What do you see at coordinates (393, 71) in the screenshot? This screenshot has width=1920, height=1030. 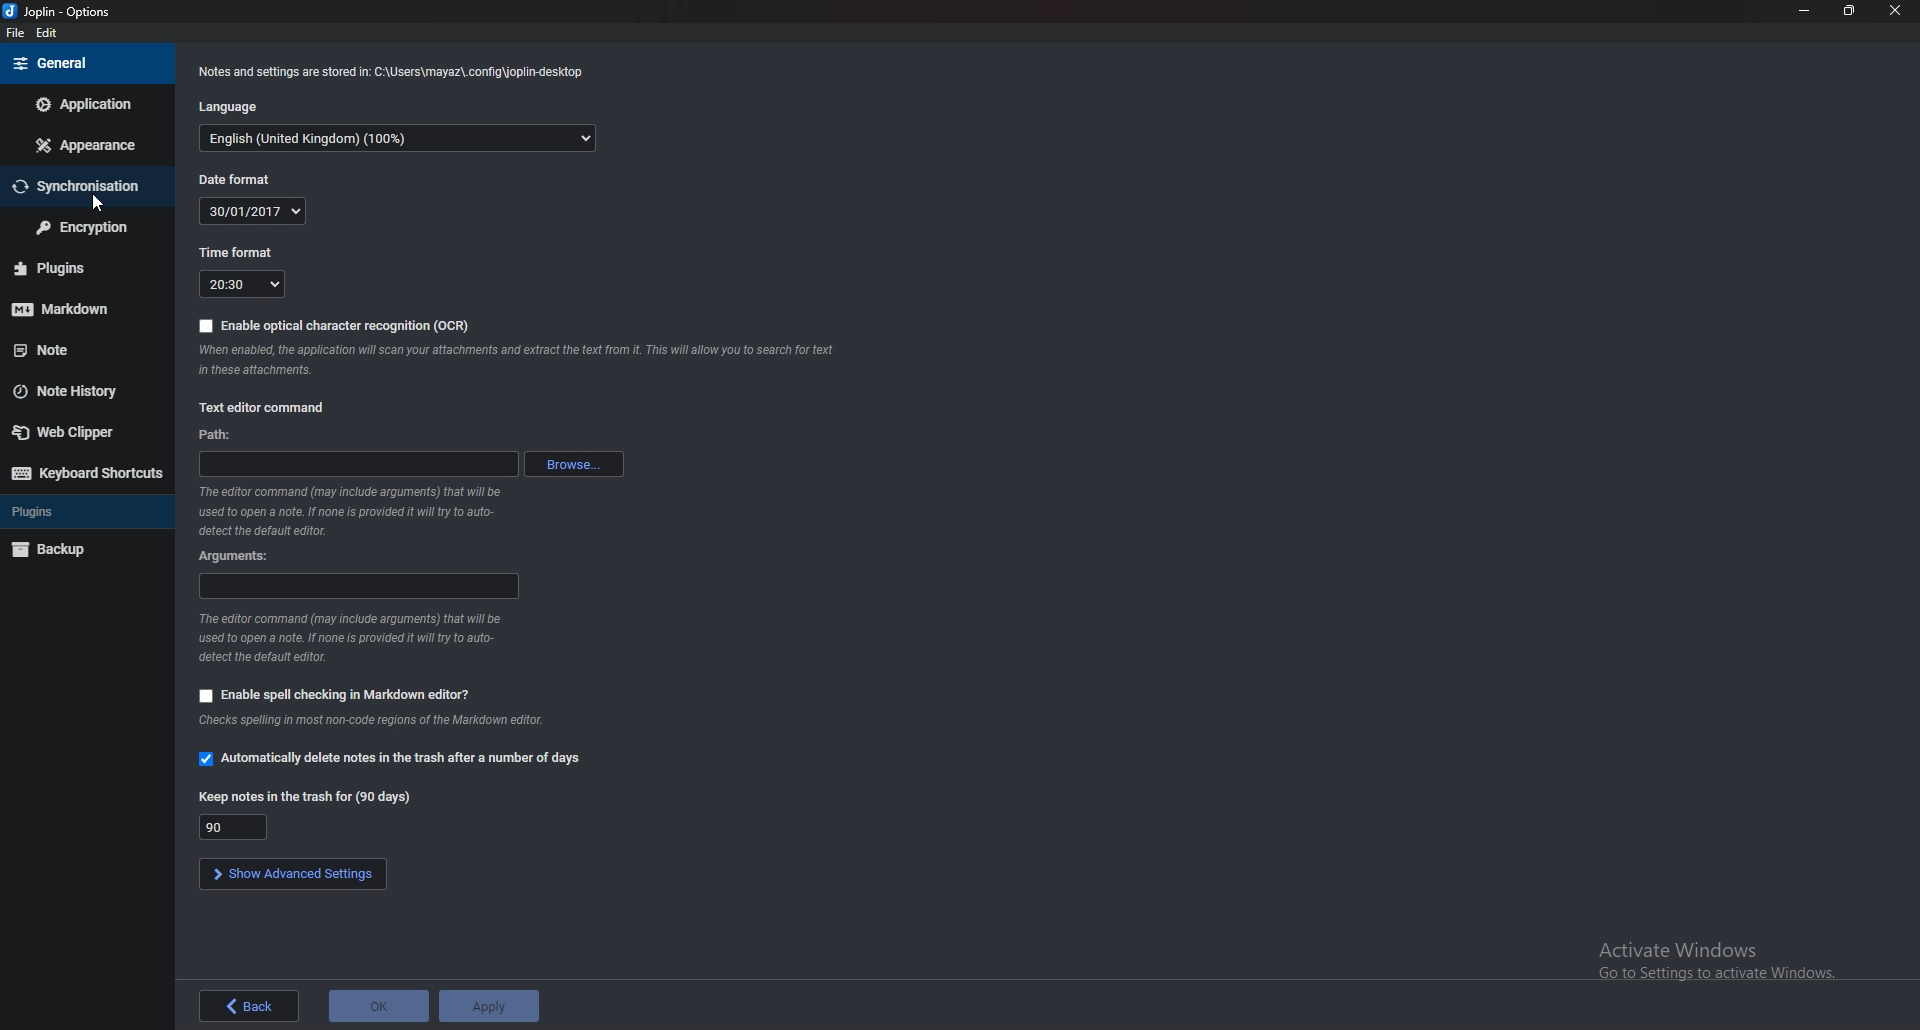 I see `info` at bounding box center [393, 71].